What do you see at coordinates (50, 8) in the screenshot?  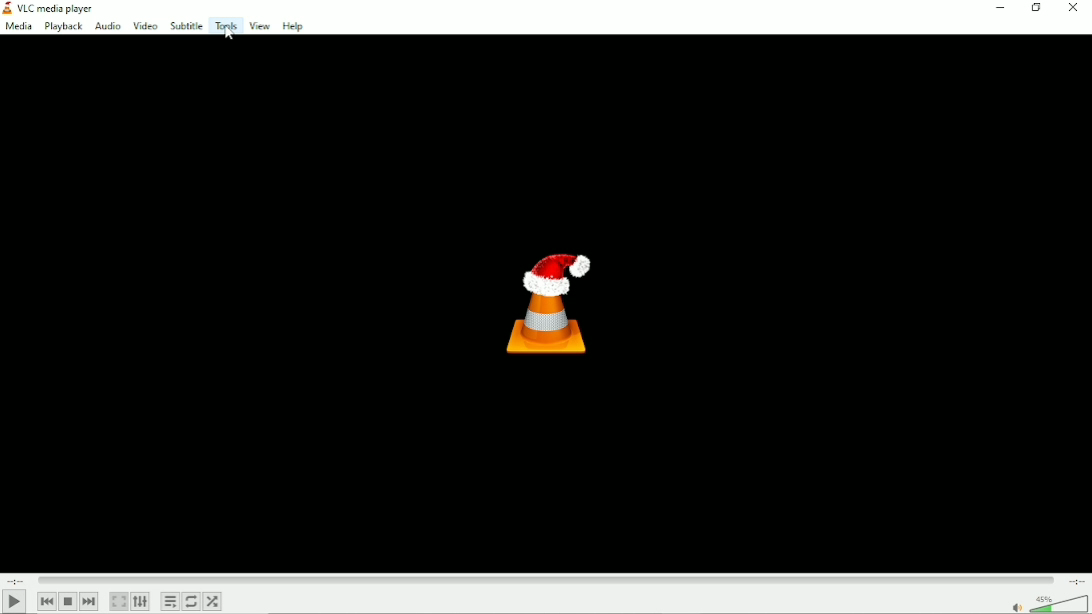 I see `VLC media player` at bounding box center [50, 8].